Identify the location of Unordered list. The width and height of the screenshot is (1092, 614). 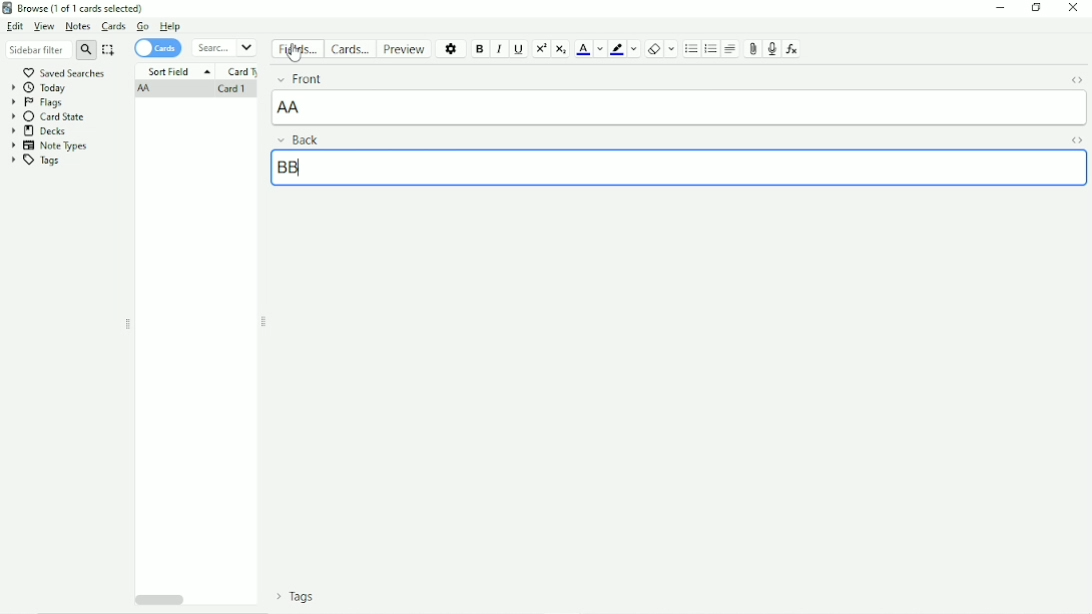
(691, 49).